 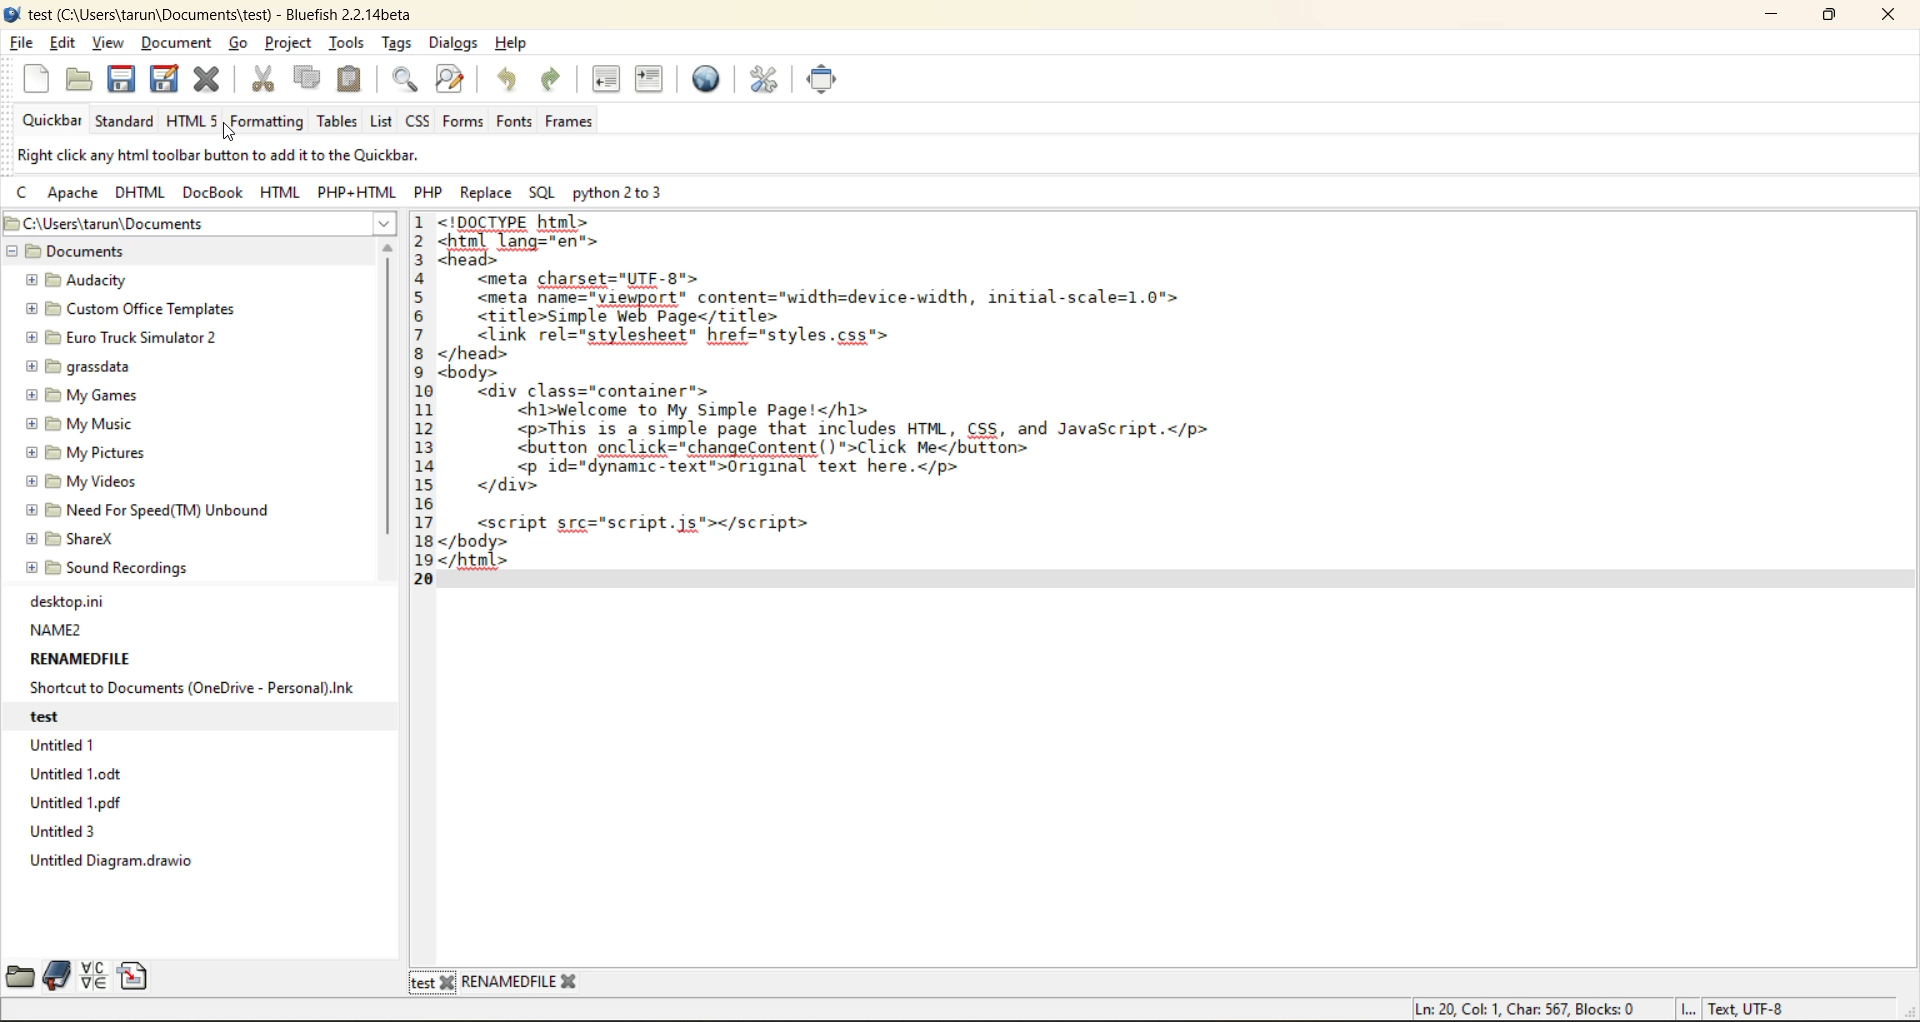 What do you see at coordinates (79, 394) in the screenshot?
I see `# 9 My Games` at bounding box center [79, 394].